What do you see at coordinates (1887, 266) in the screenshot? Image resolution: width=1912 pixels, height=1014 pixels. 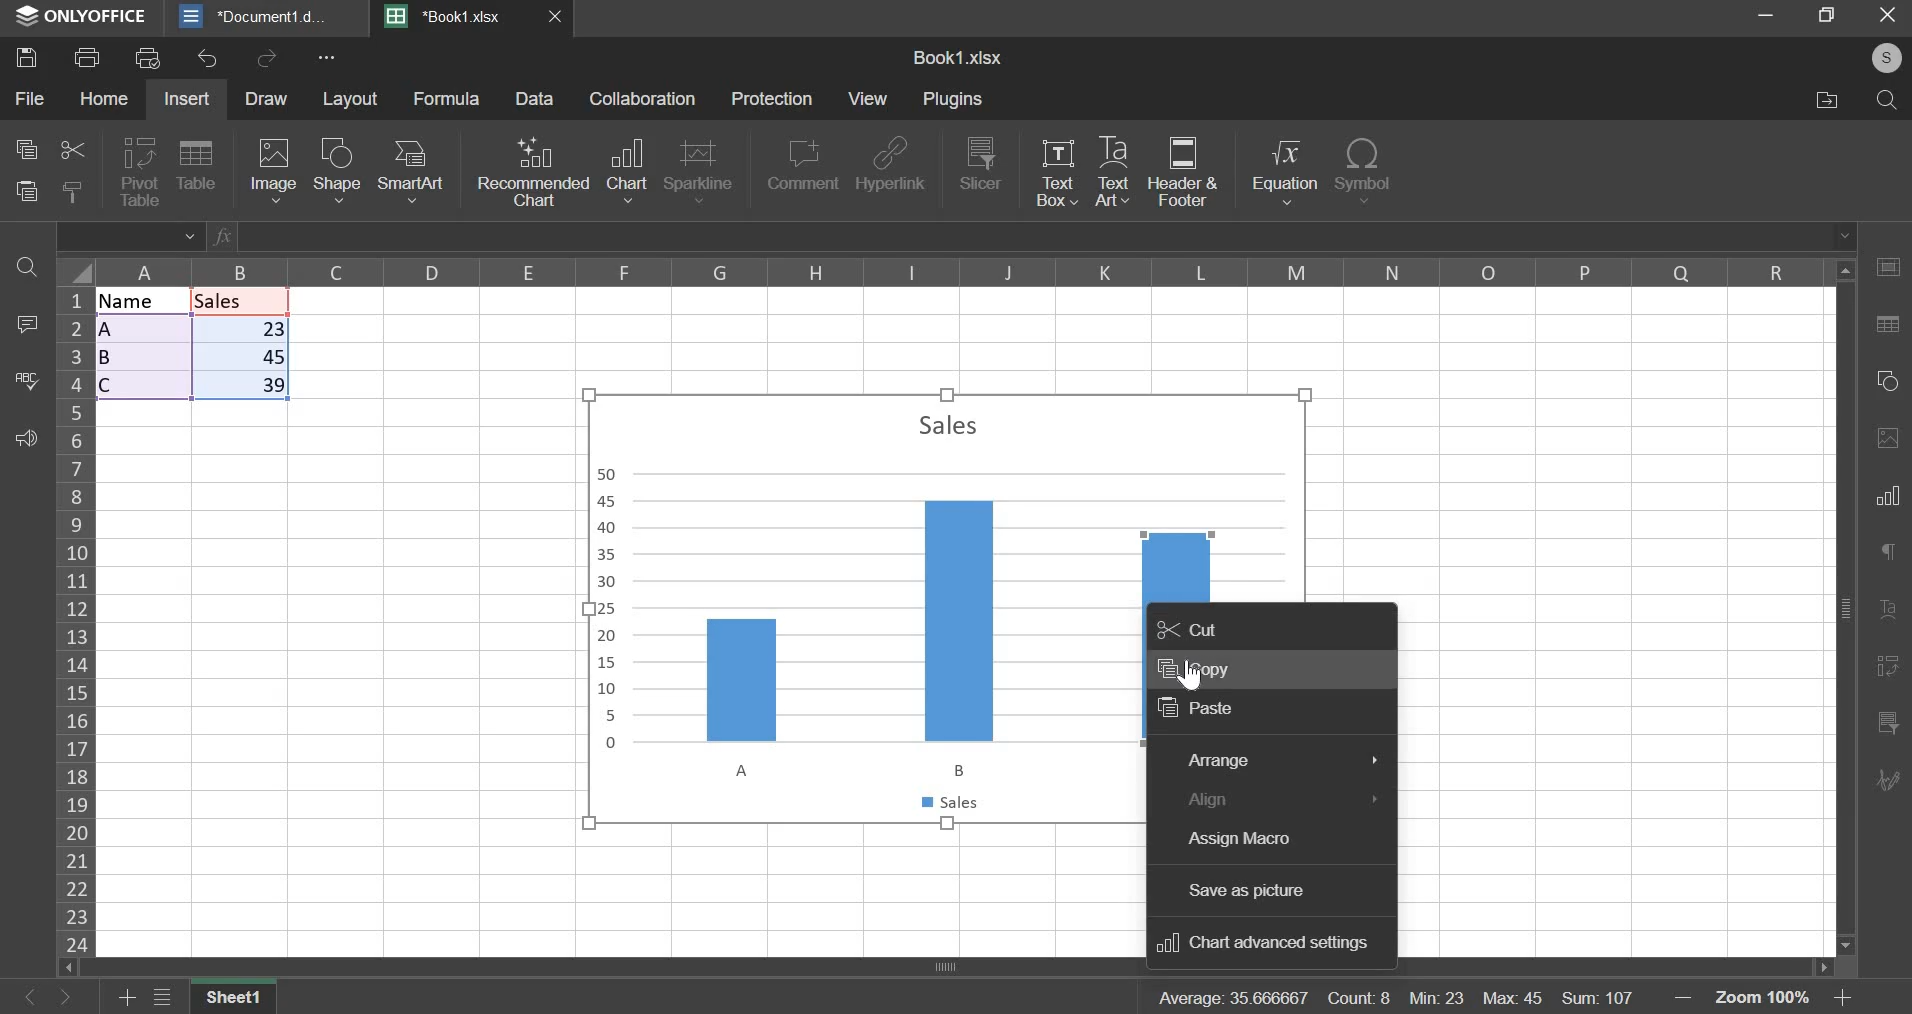 I see `Table Tool` at bounding box center [1887, 266].